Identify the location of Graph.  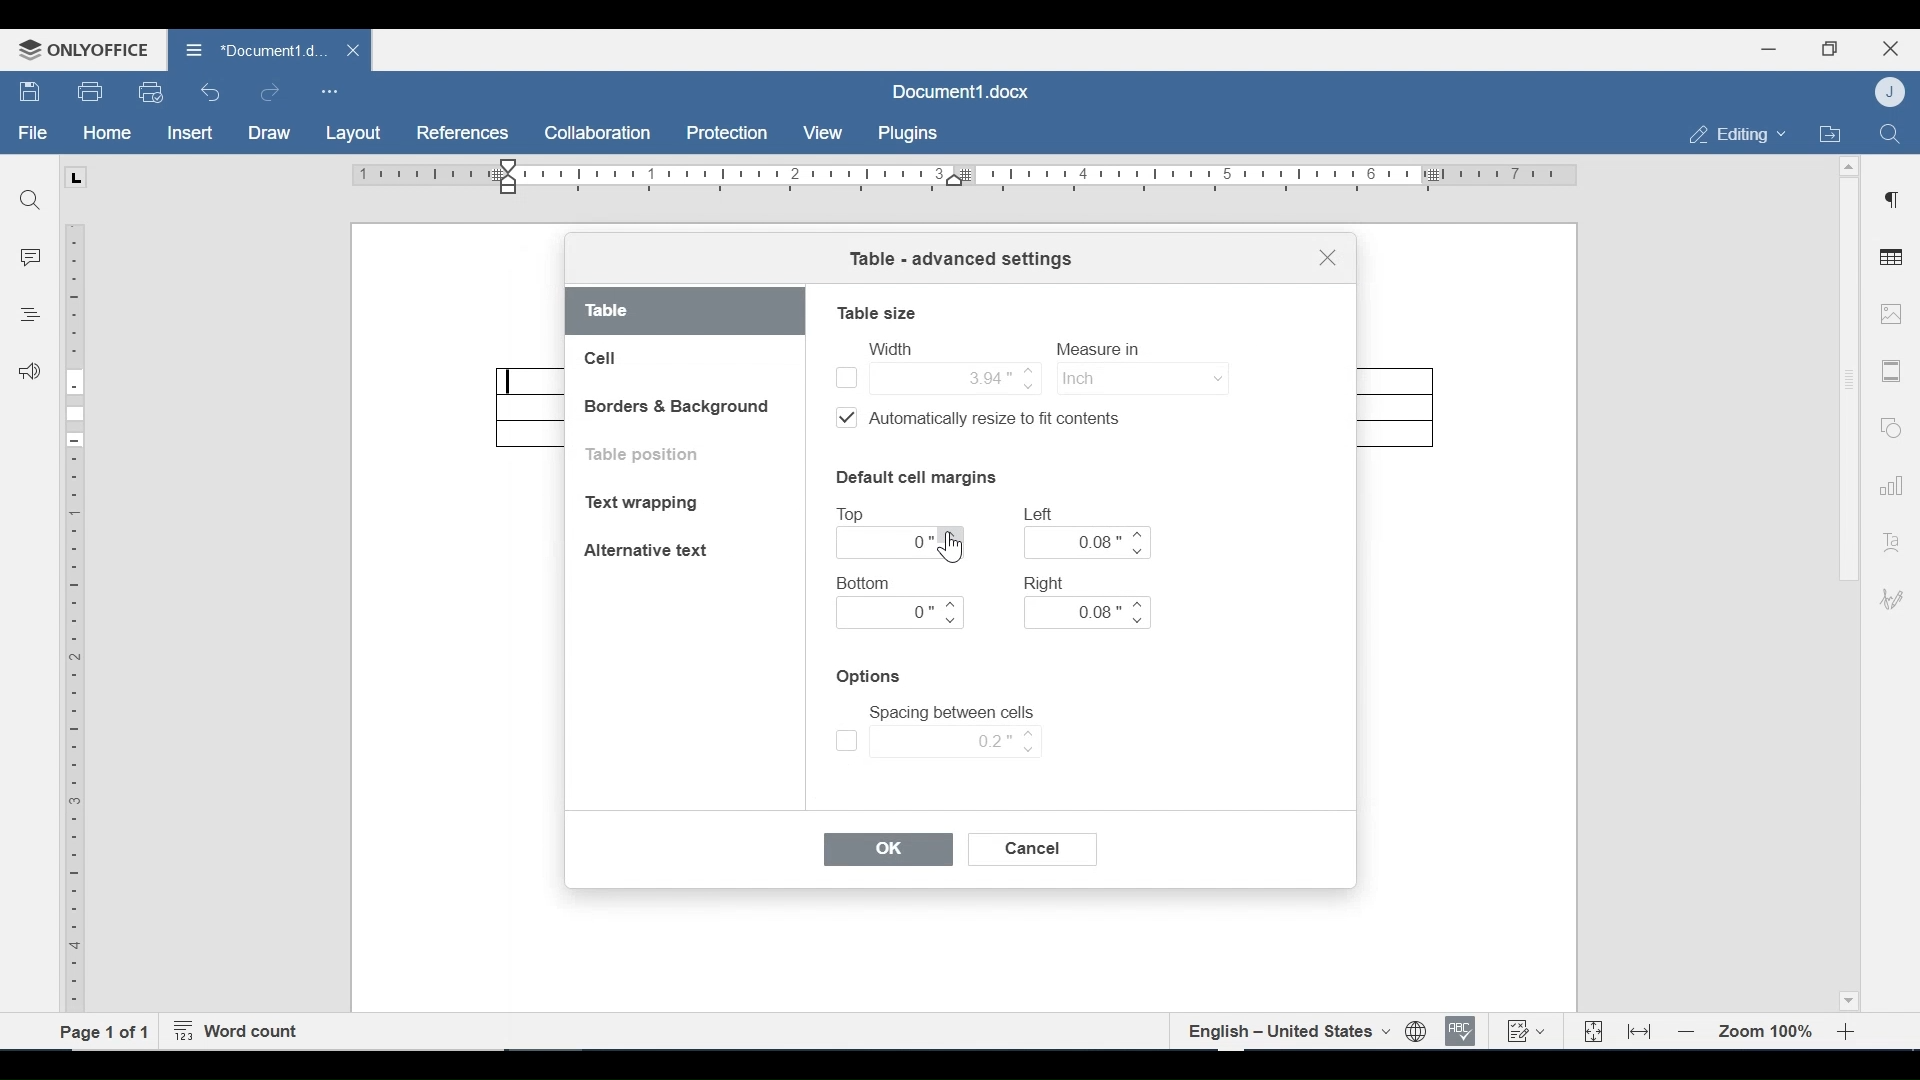
(1887, 483).